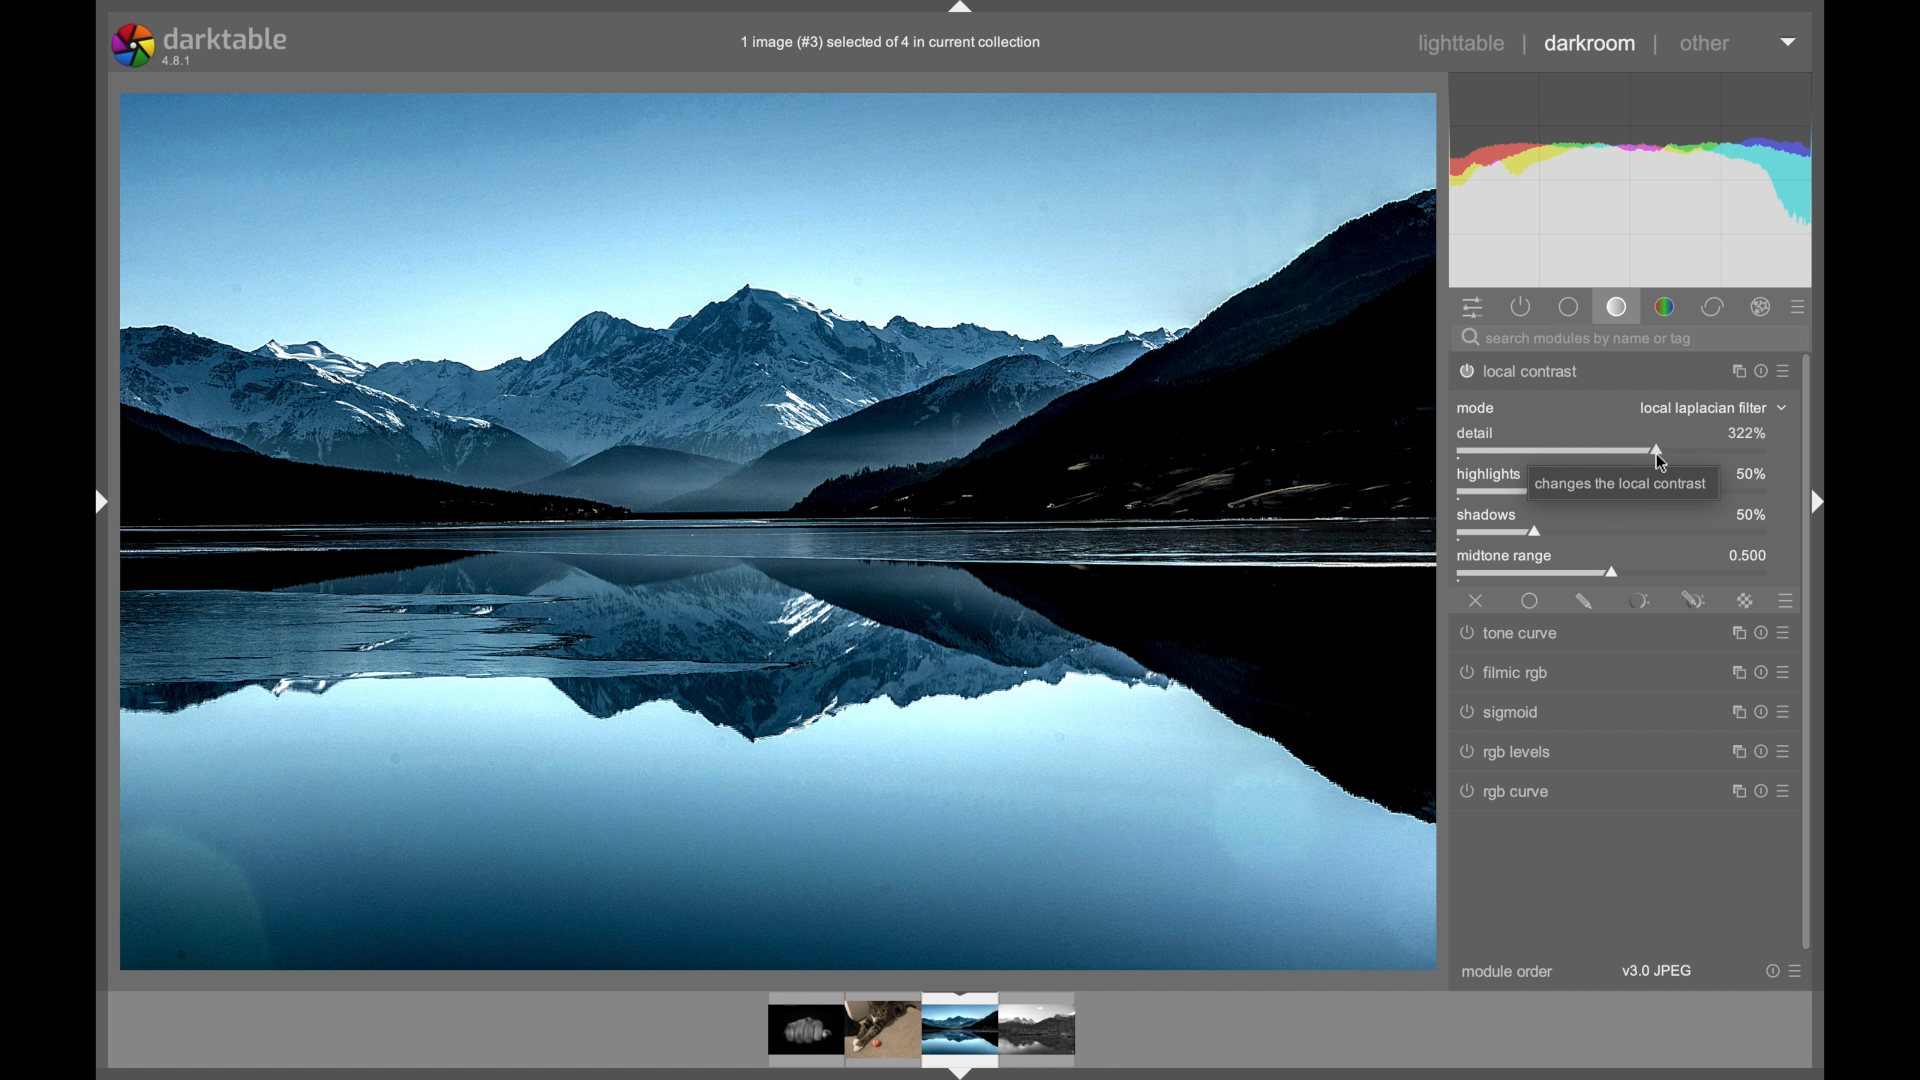  I want to click on presets, so click(1789, 600).